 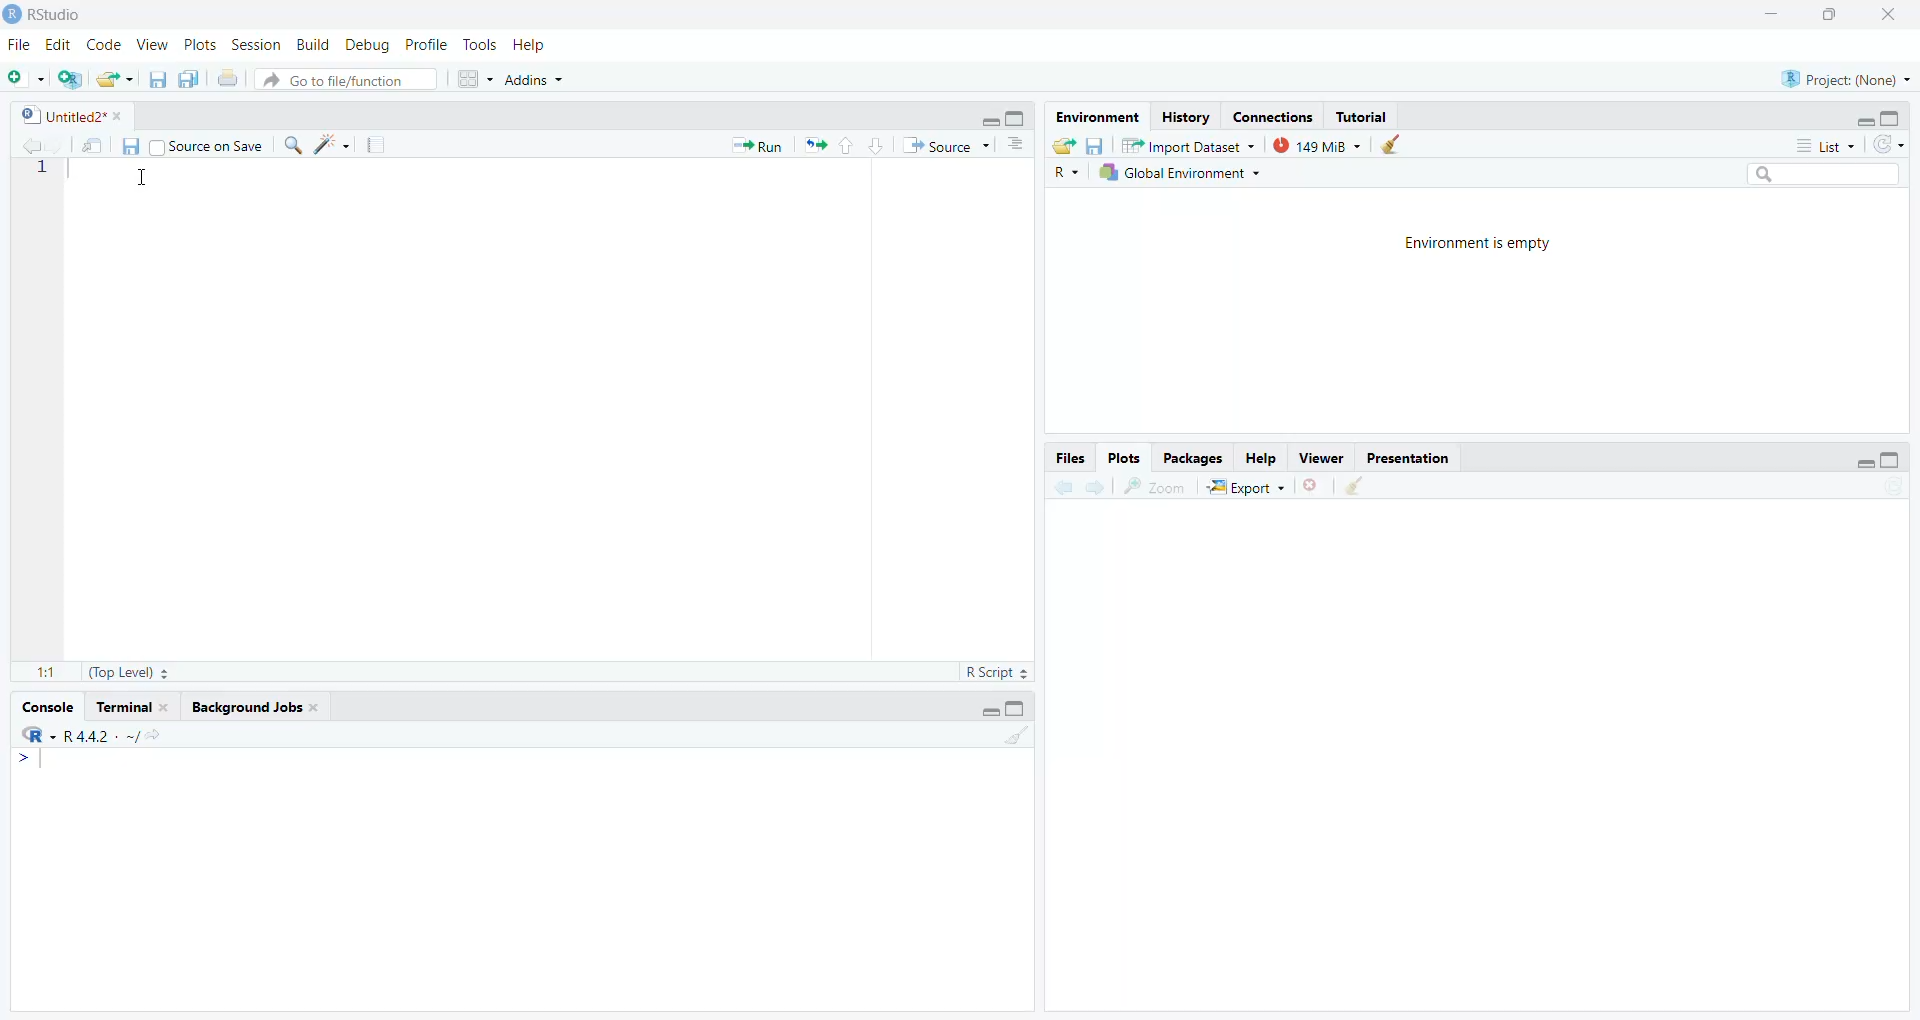 I want to click on Search bar, so click(x=1827, y=173).